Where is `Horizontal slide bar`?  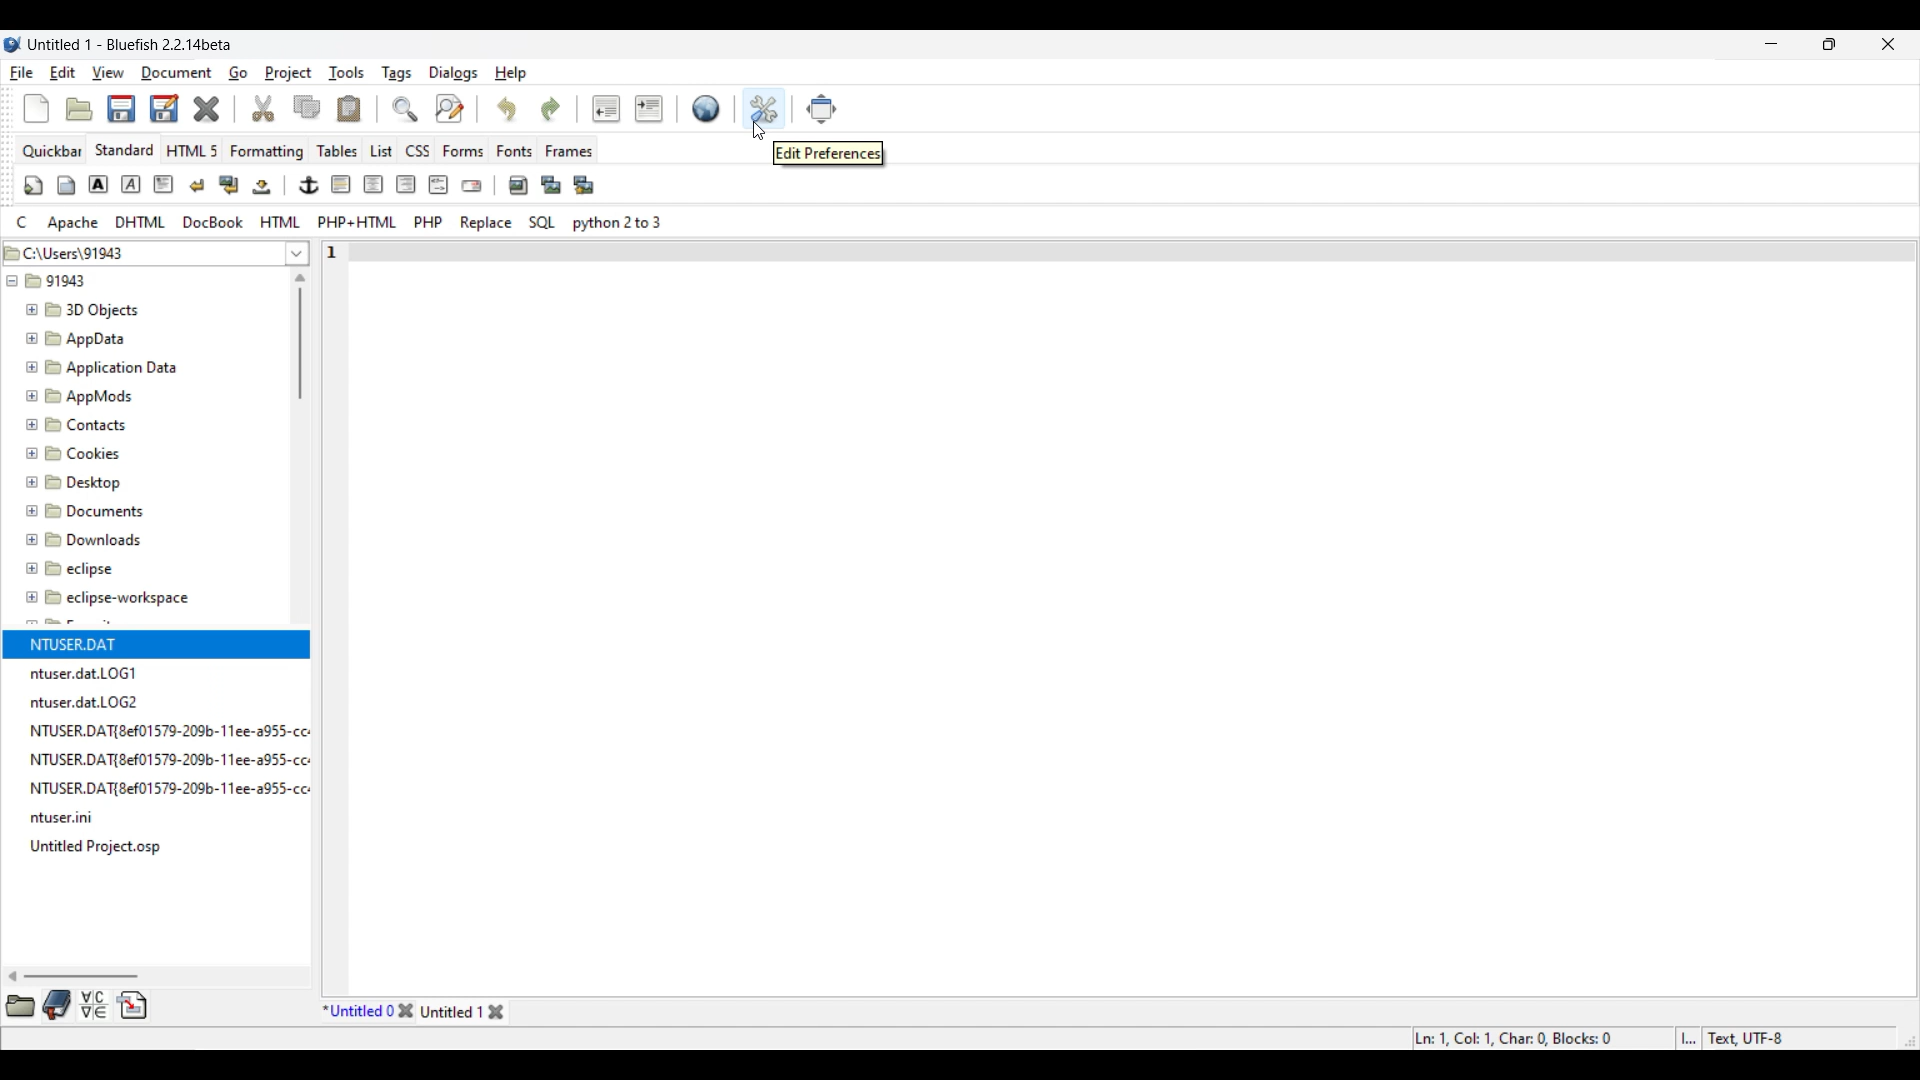 Horizontal slide bar is located at coordinates (74, 976).